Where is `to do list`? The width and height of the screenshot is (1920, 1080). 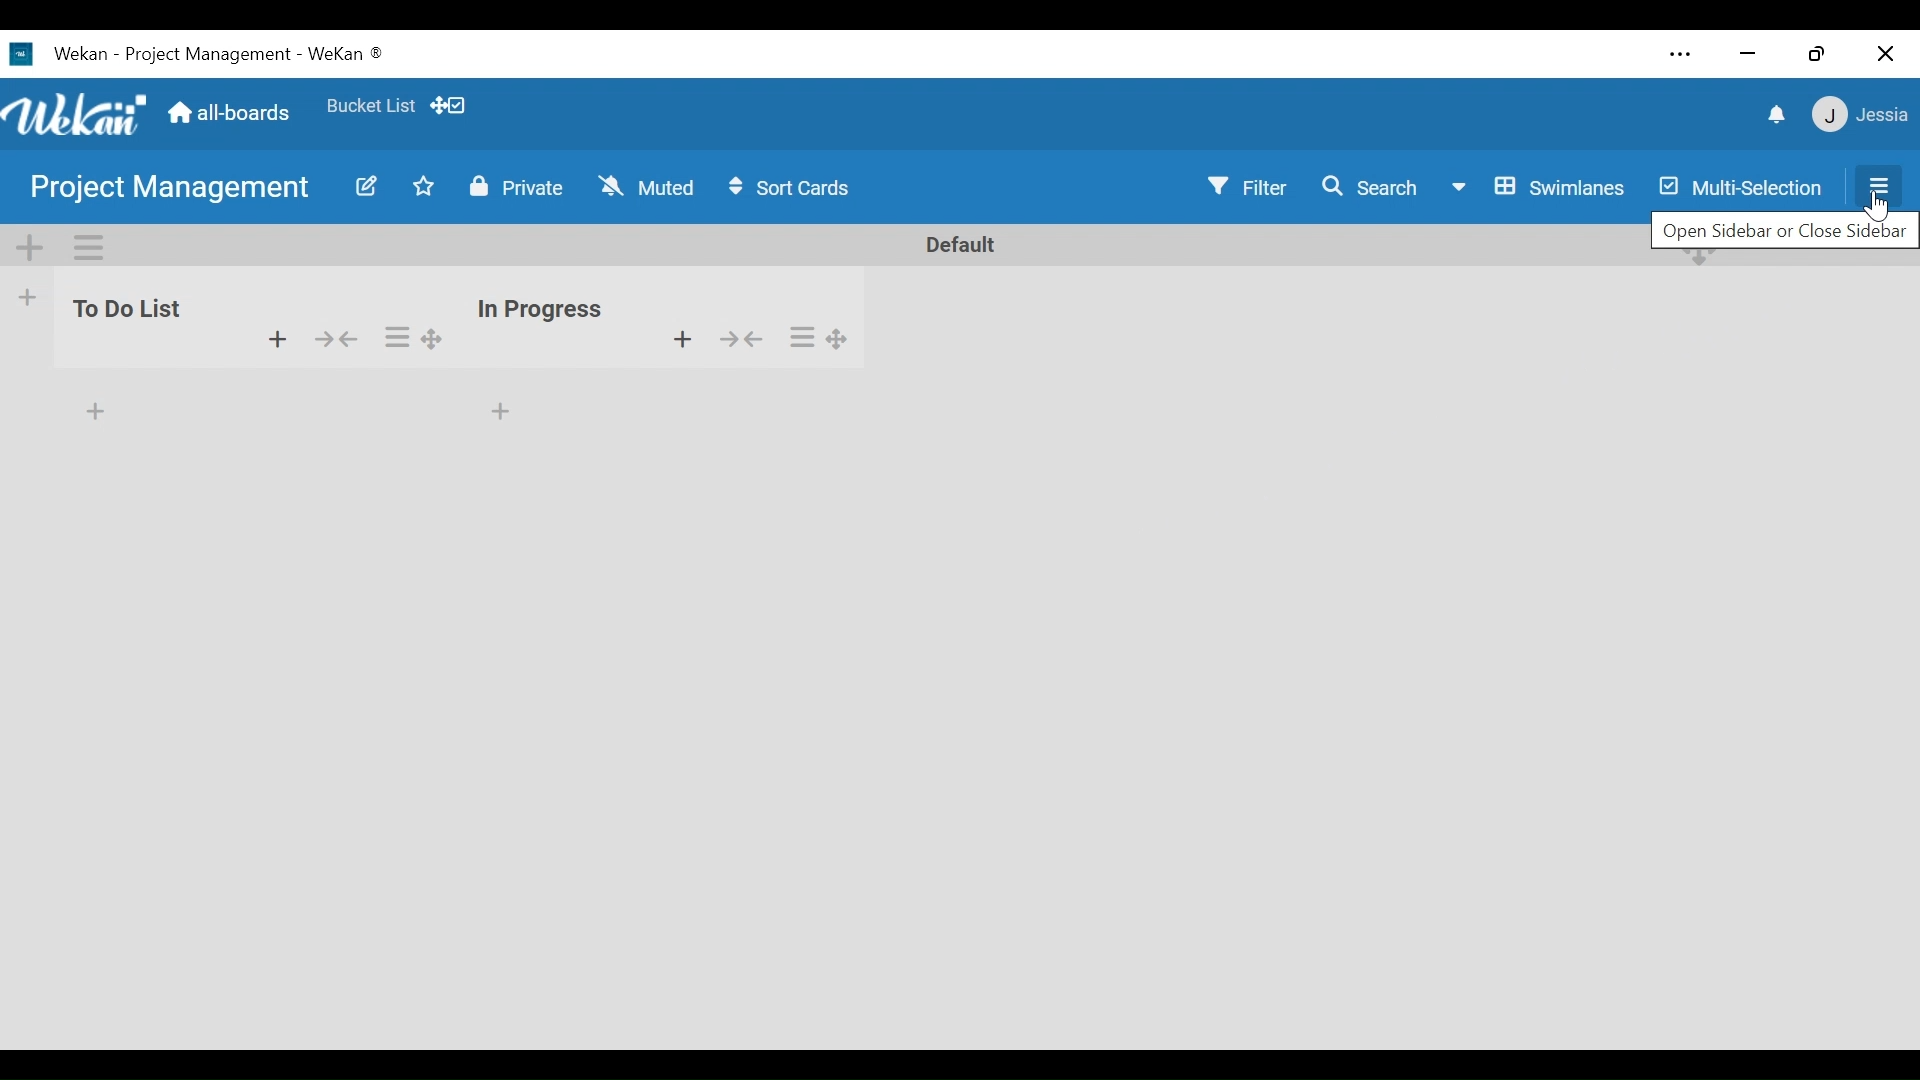 to do list is located at coordinates (128, 320).